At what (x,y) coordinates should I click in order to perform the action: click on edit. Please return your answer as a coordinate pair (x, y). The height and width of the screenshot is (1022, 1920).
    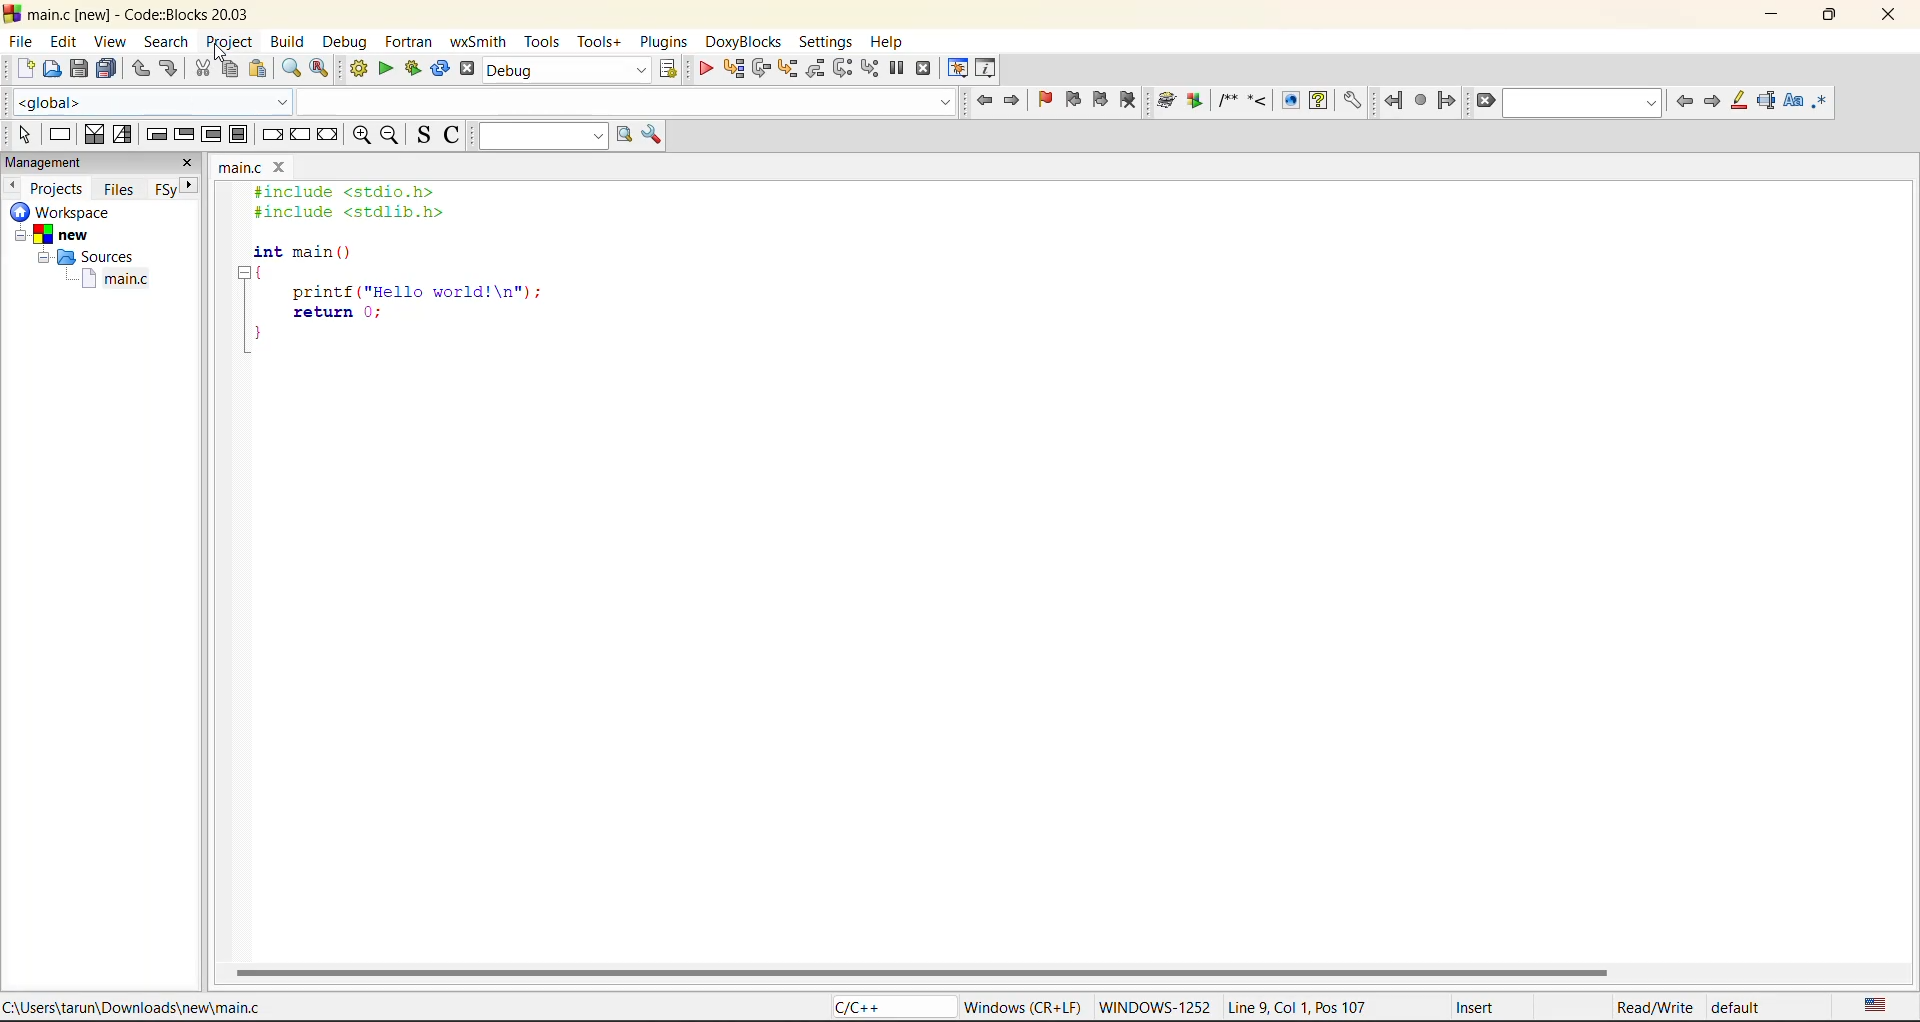
    Looking at the image, I should click on (64, 42).